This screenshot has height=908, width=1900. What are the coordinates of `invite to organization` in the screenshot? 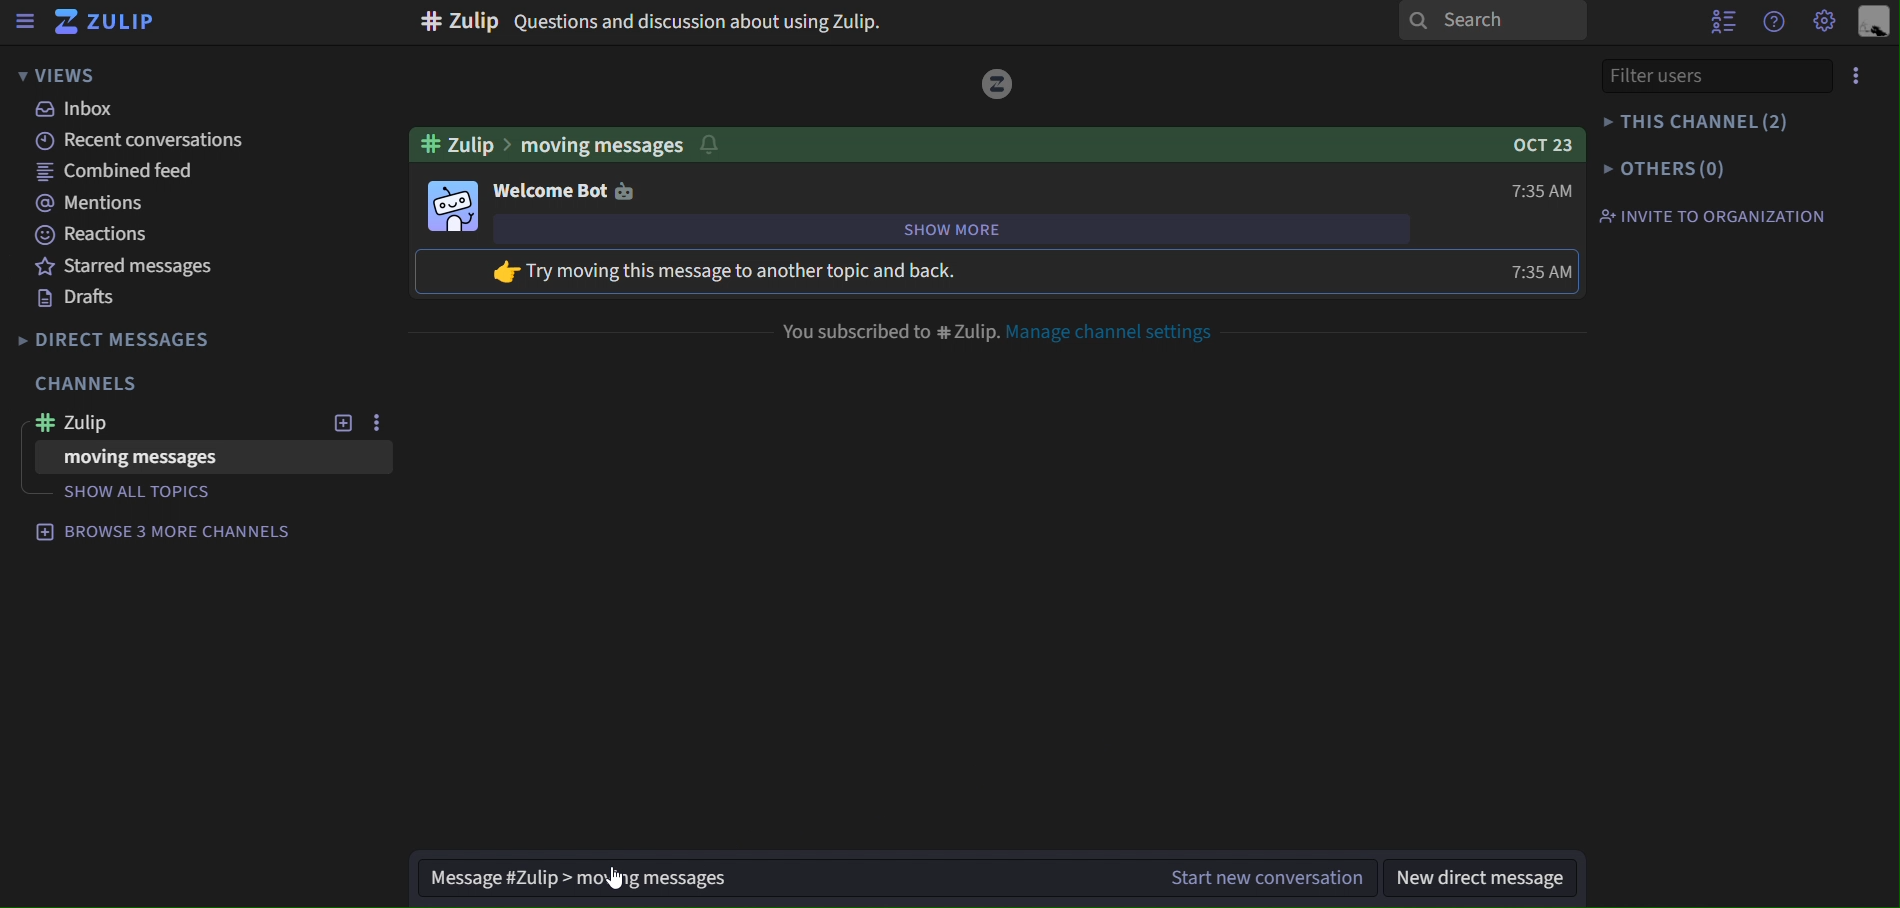 It's located at (1716, 215).